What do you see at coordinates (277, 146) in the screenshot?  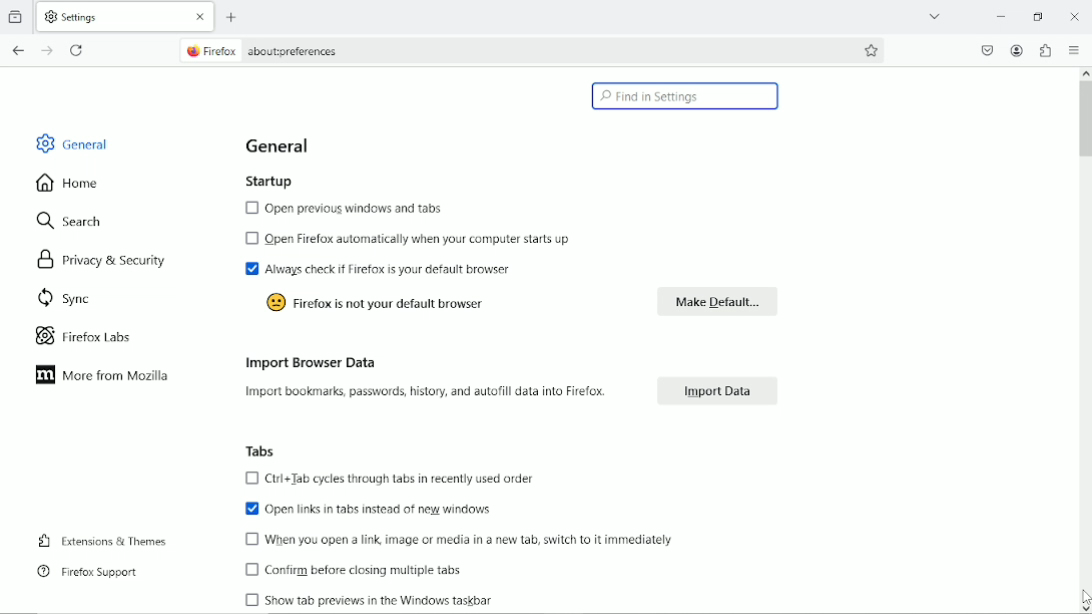 I see `General` at bounding box center [277, 146].